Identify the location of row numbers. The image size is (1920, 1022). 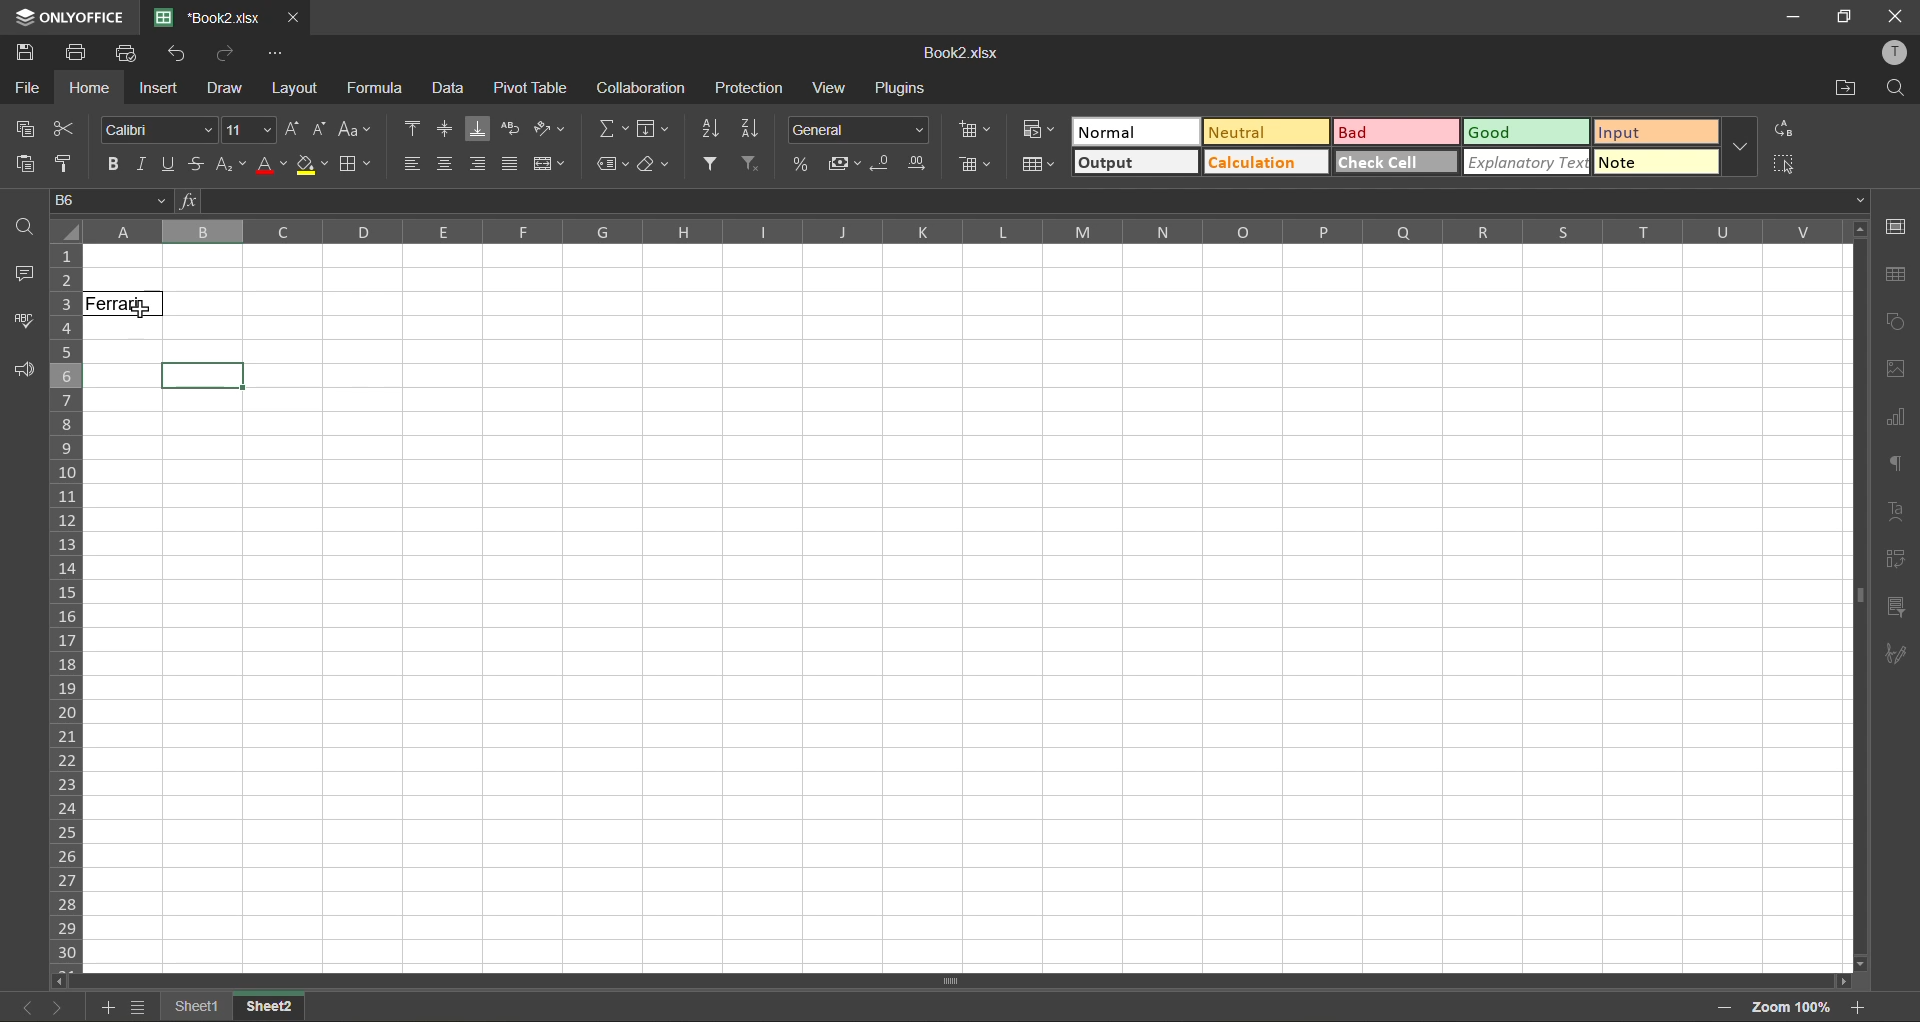
(66, 609).